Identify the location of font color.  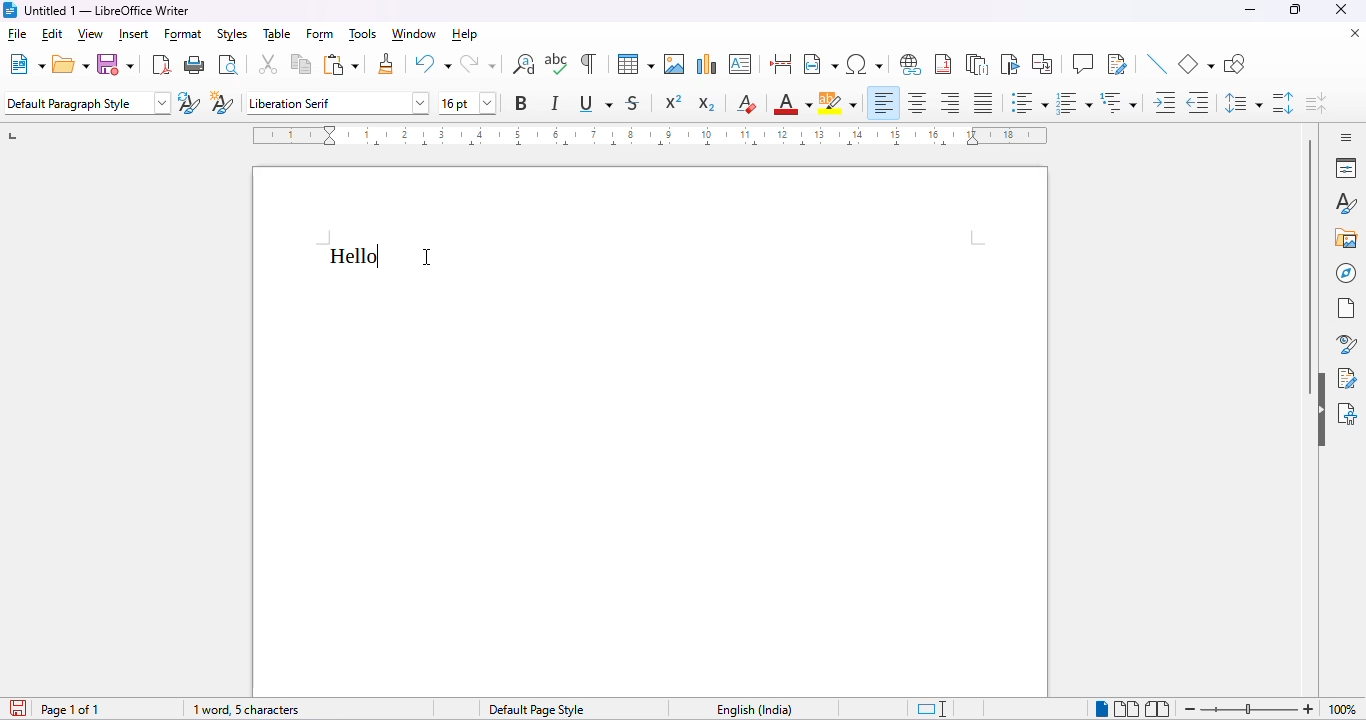
(792, 103).